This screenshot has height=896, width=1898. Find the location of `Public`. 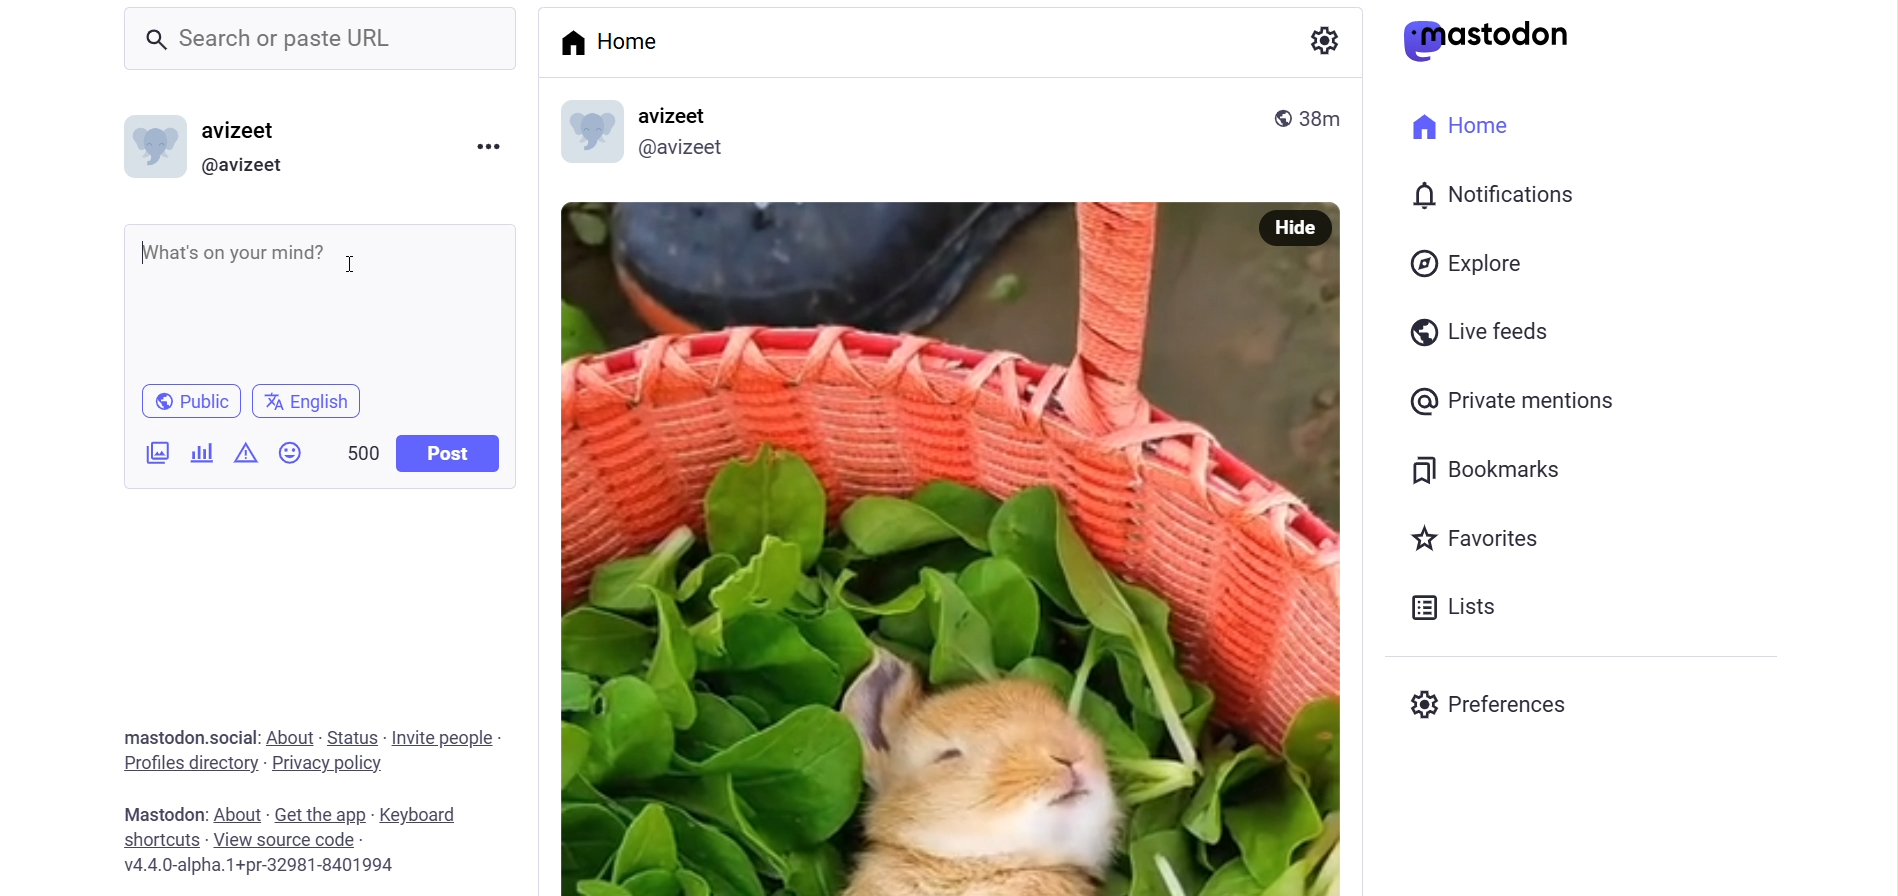

Public is located at coordinates (194, 399).